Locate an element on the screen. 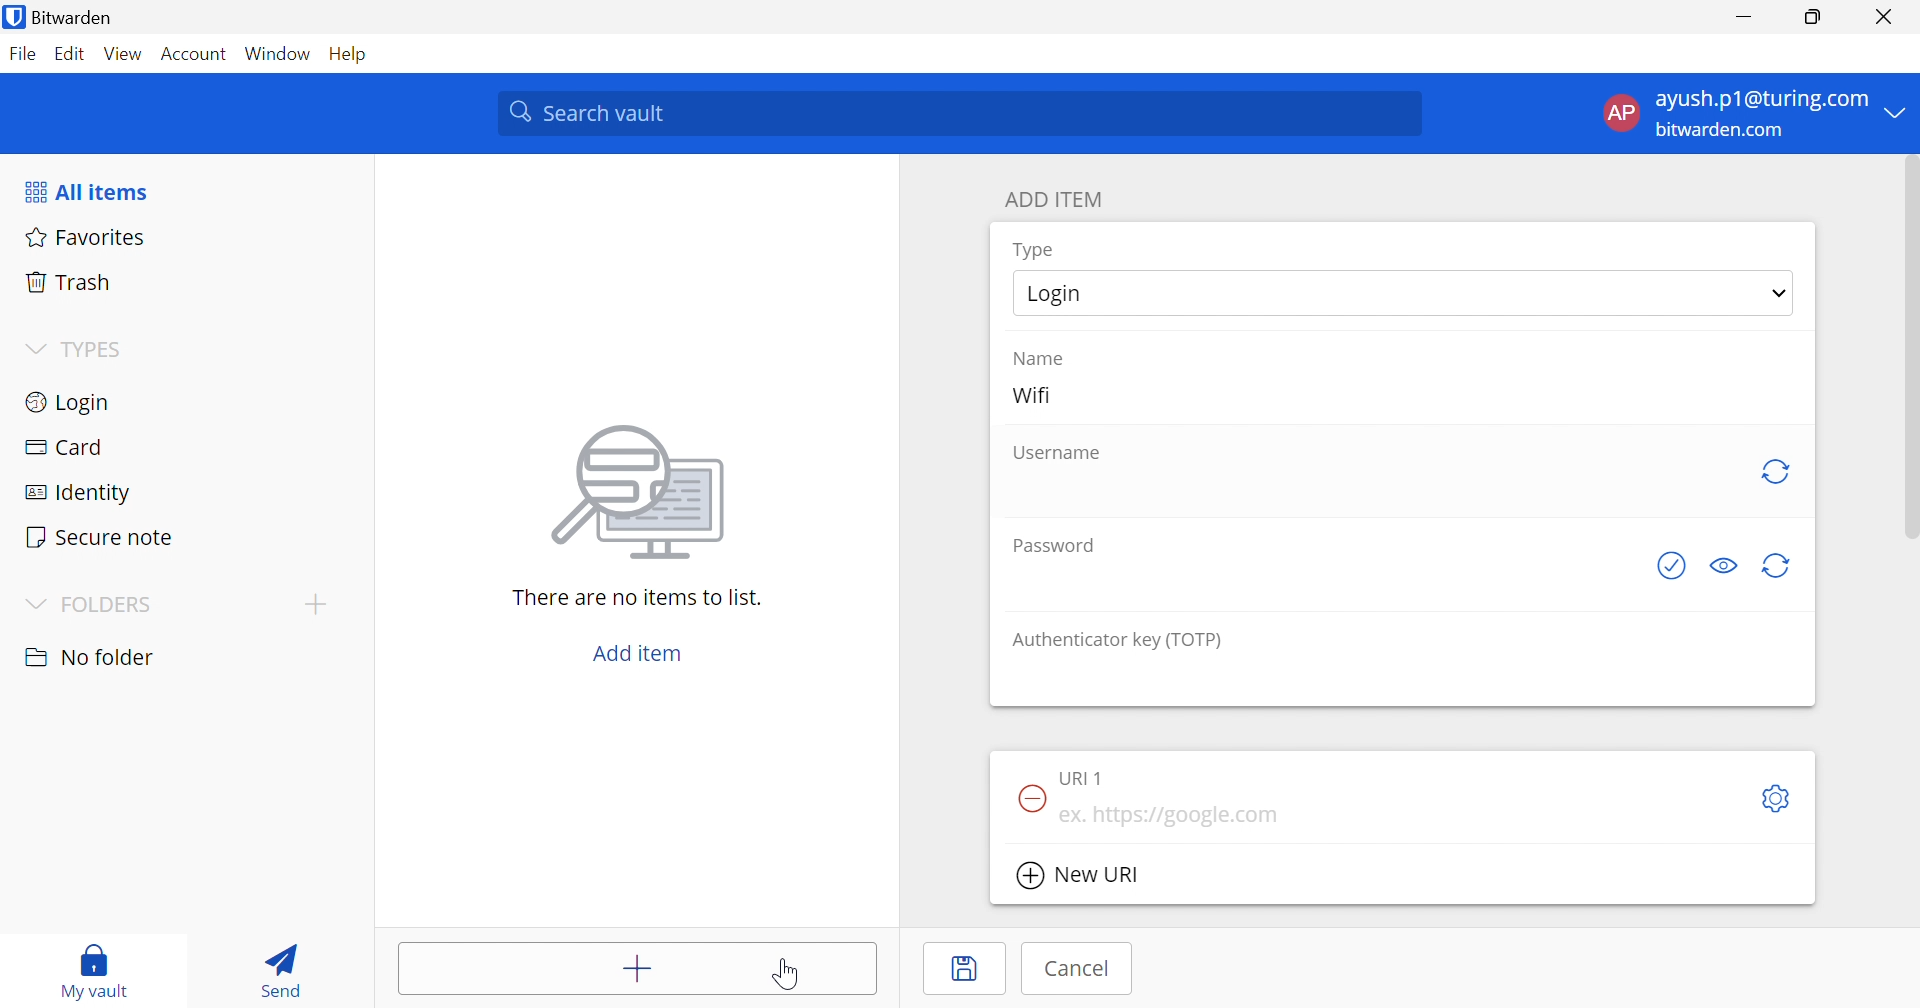  Toggle visibility is located at coordinates (1726, 566).